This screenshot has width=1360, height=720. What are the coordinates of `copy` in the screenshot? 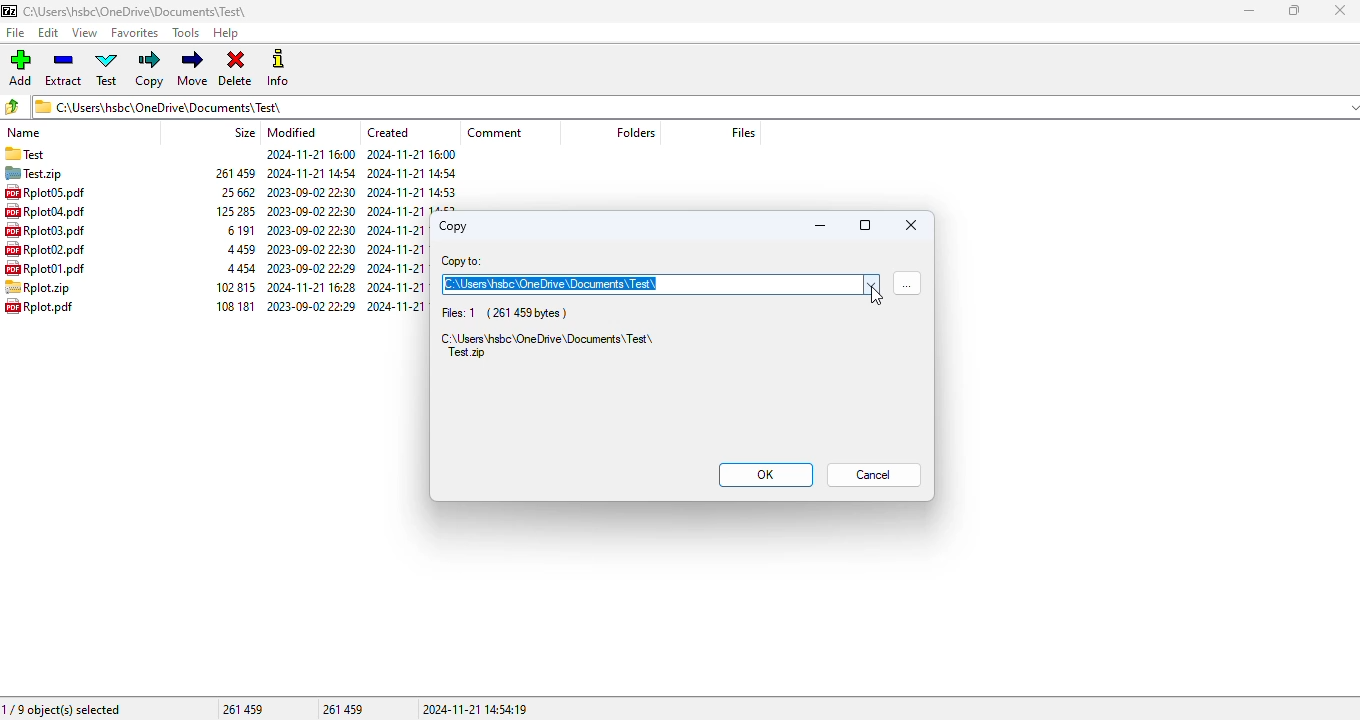 It's located at (151, 70).